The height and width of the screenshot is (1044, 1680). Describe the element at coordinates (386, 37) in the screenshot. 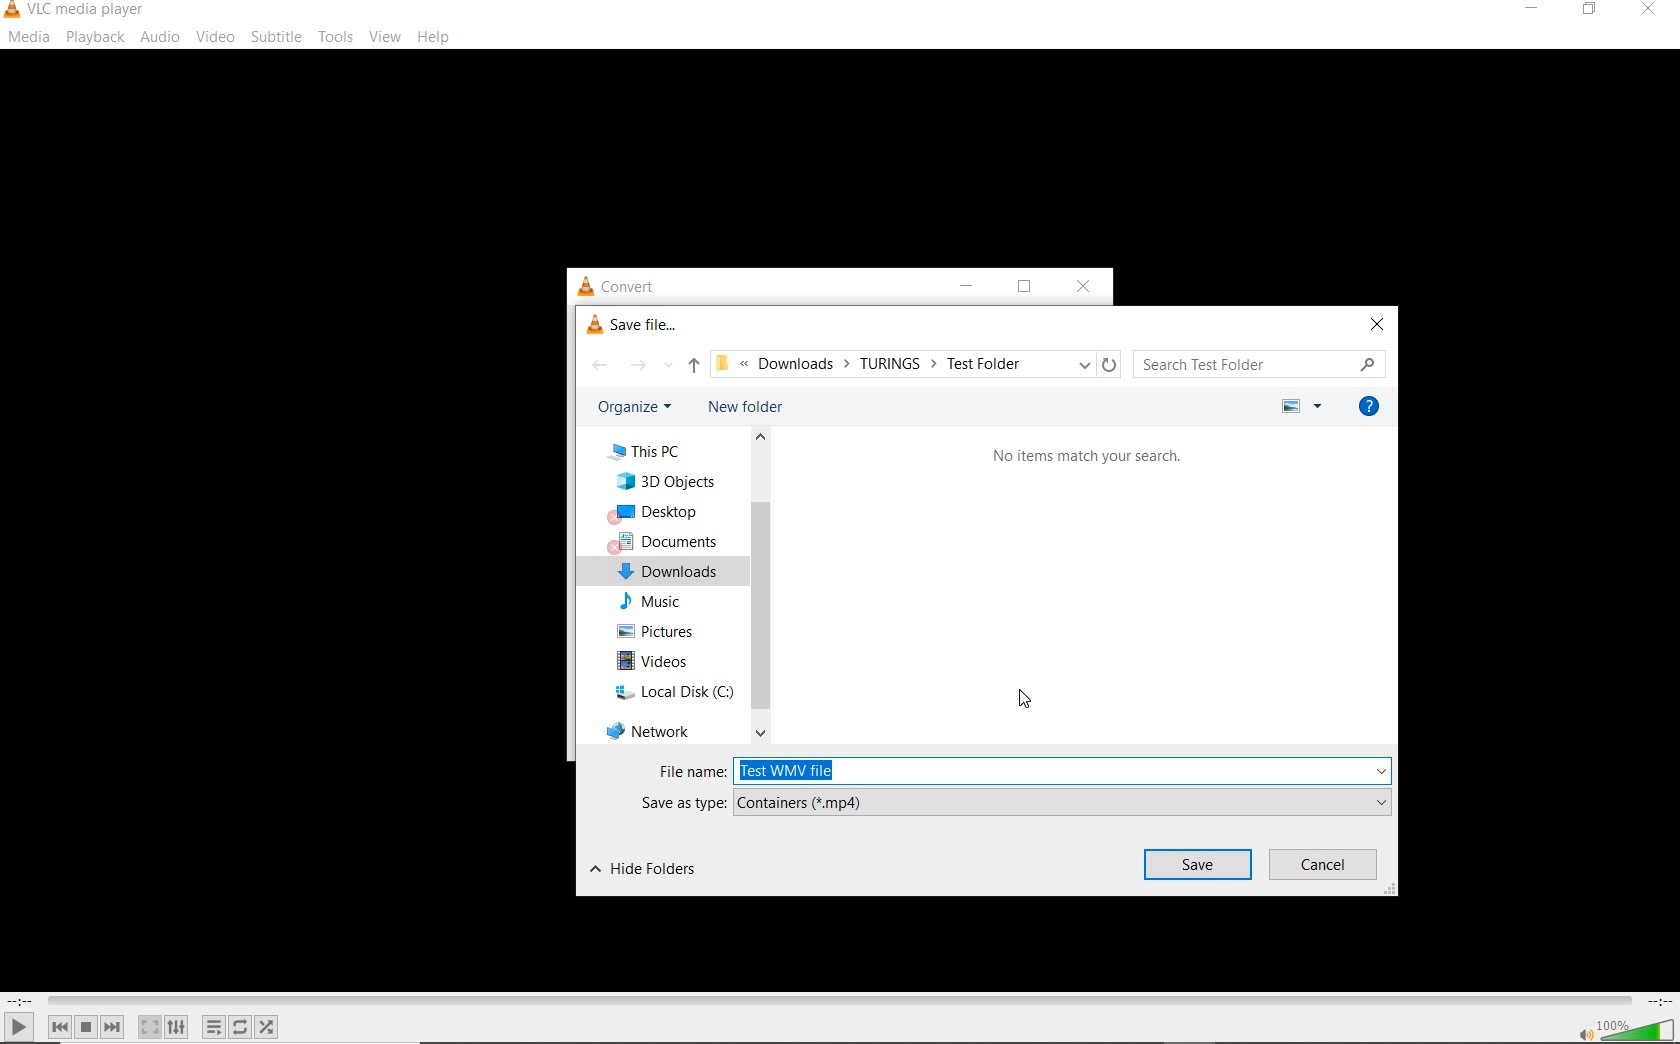

I see `view` at that location.